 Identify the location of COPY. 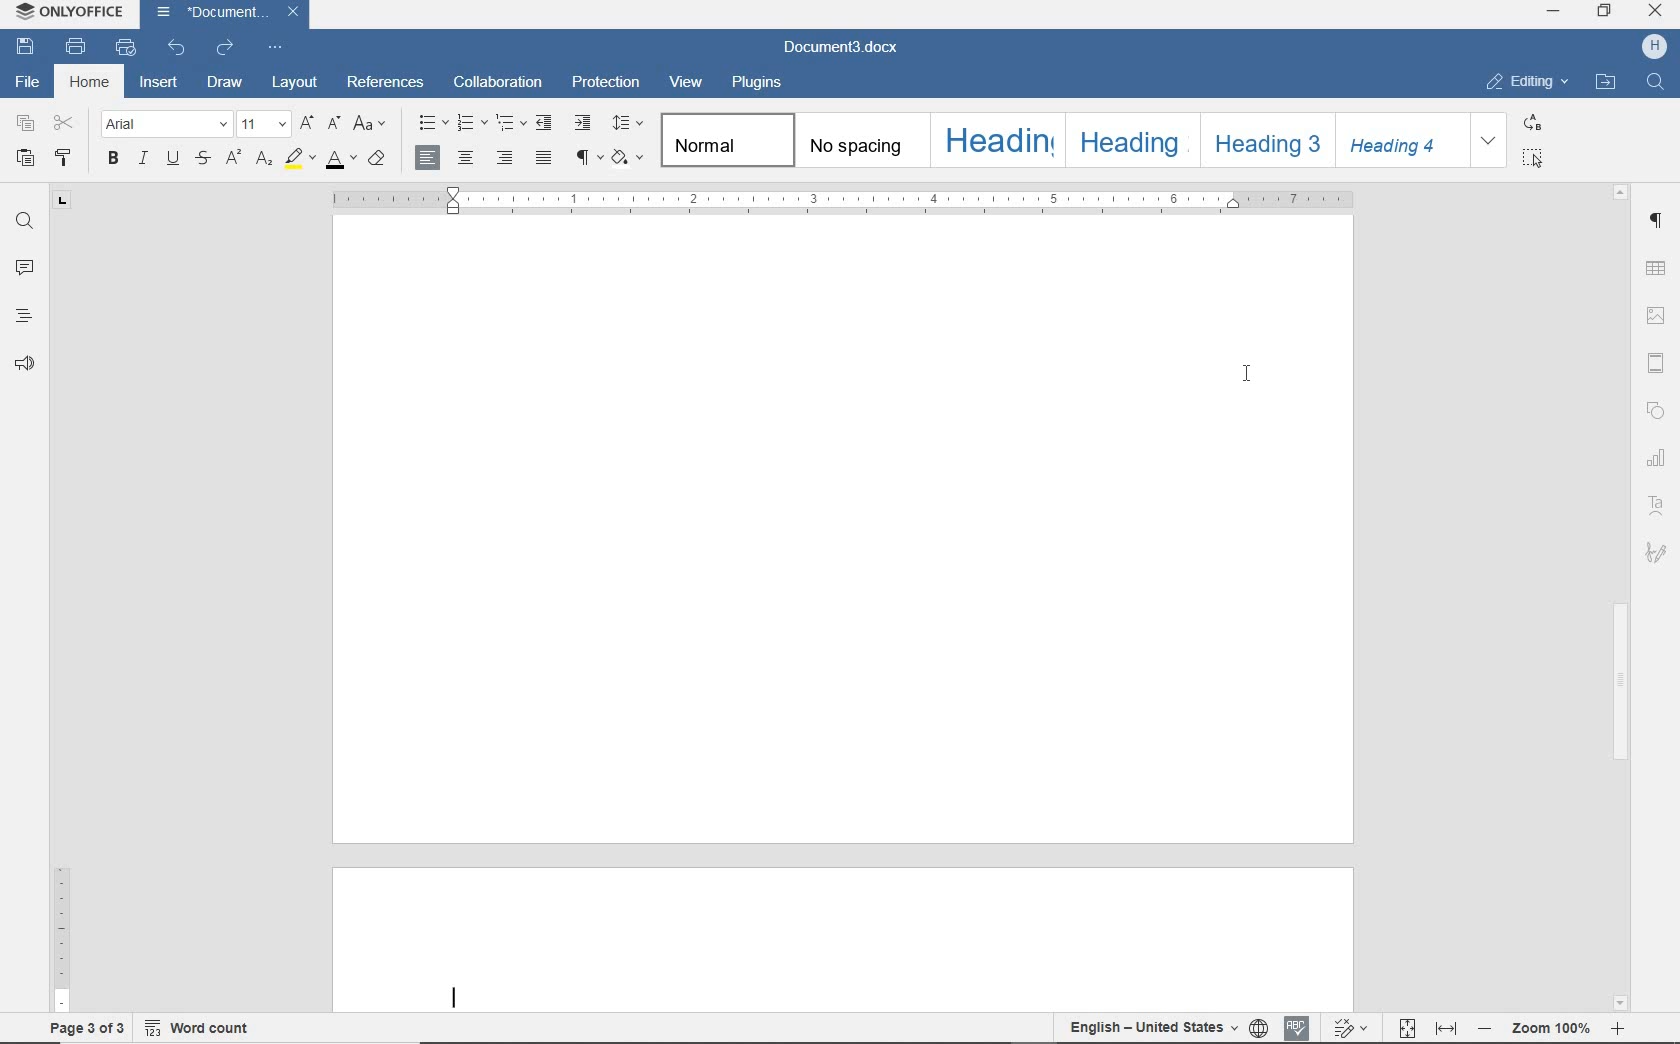
(25, 124).